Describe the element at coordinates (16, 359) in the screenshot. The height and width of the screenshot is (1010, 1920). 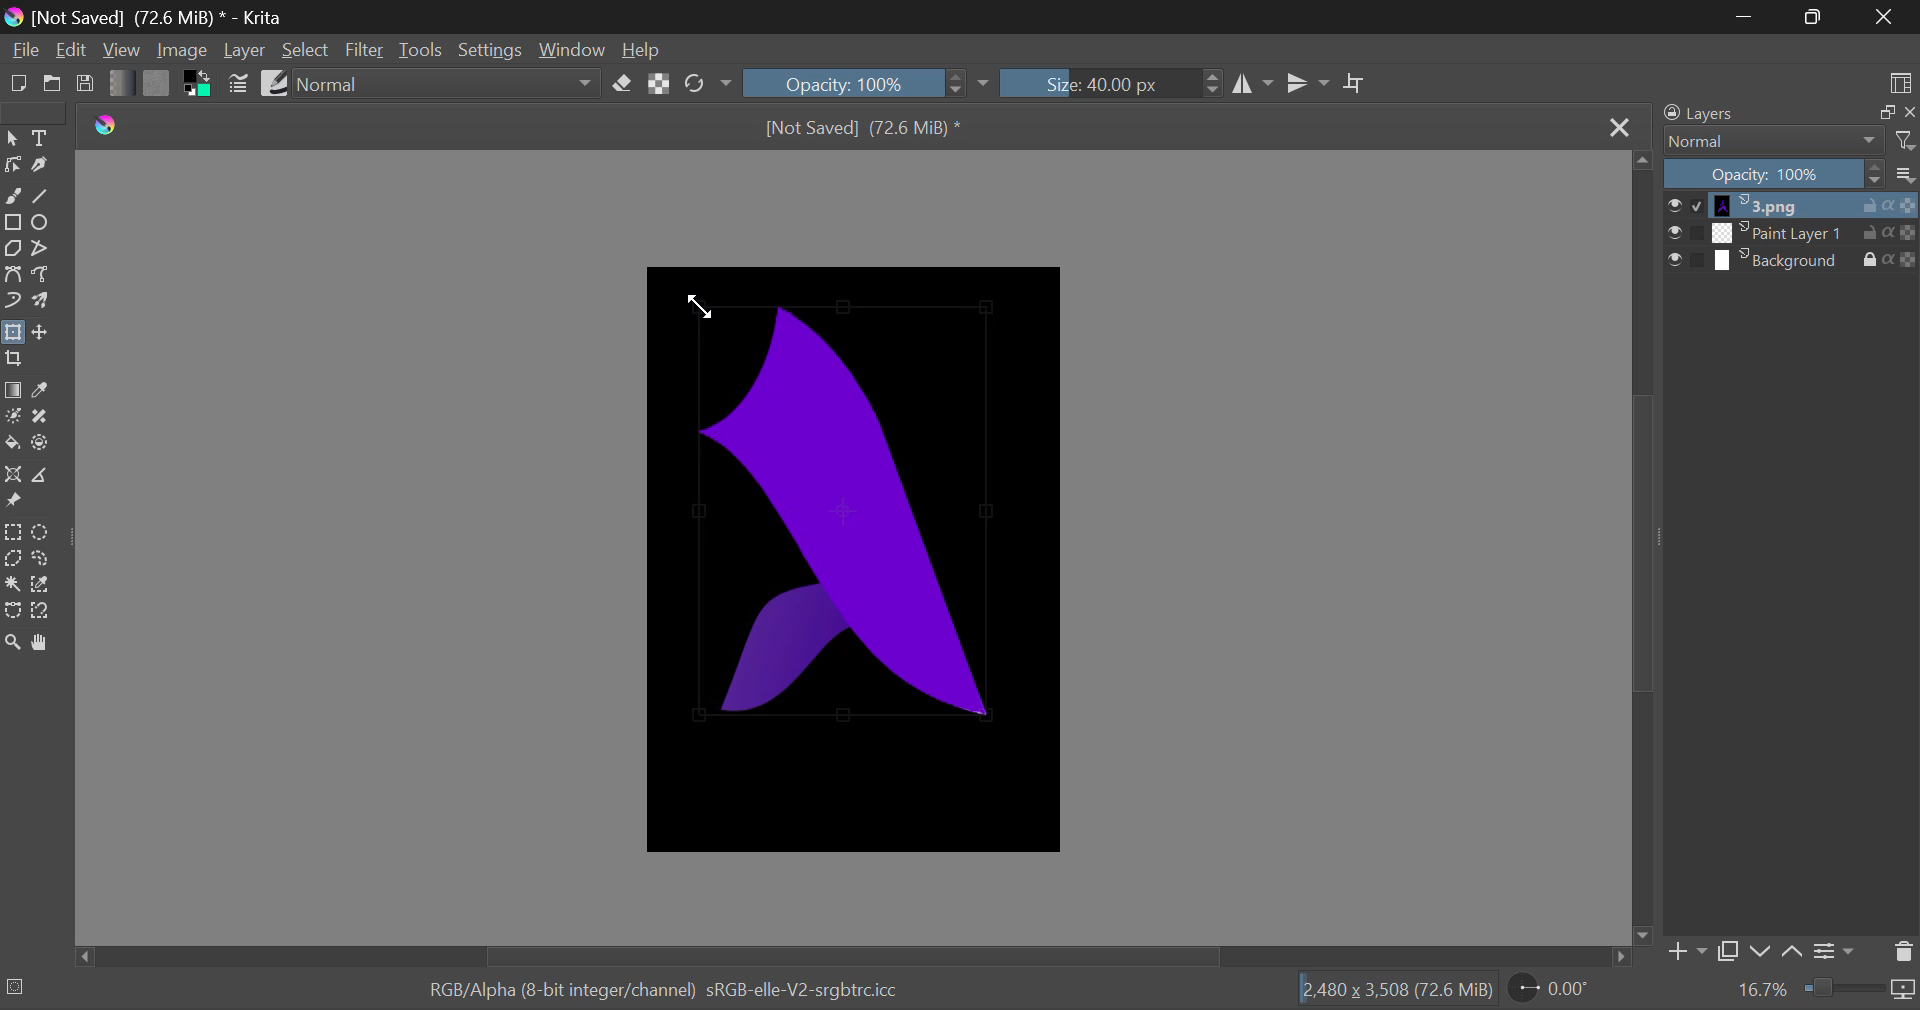
I see `Crop` at that location.